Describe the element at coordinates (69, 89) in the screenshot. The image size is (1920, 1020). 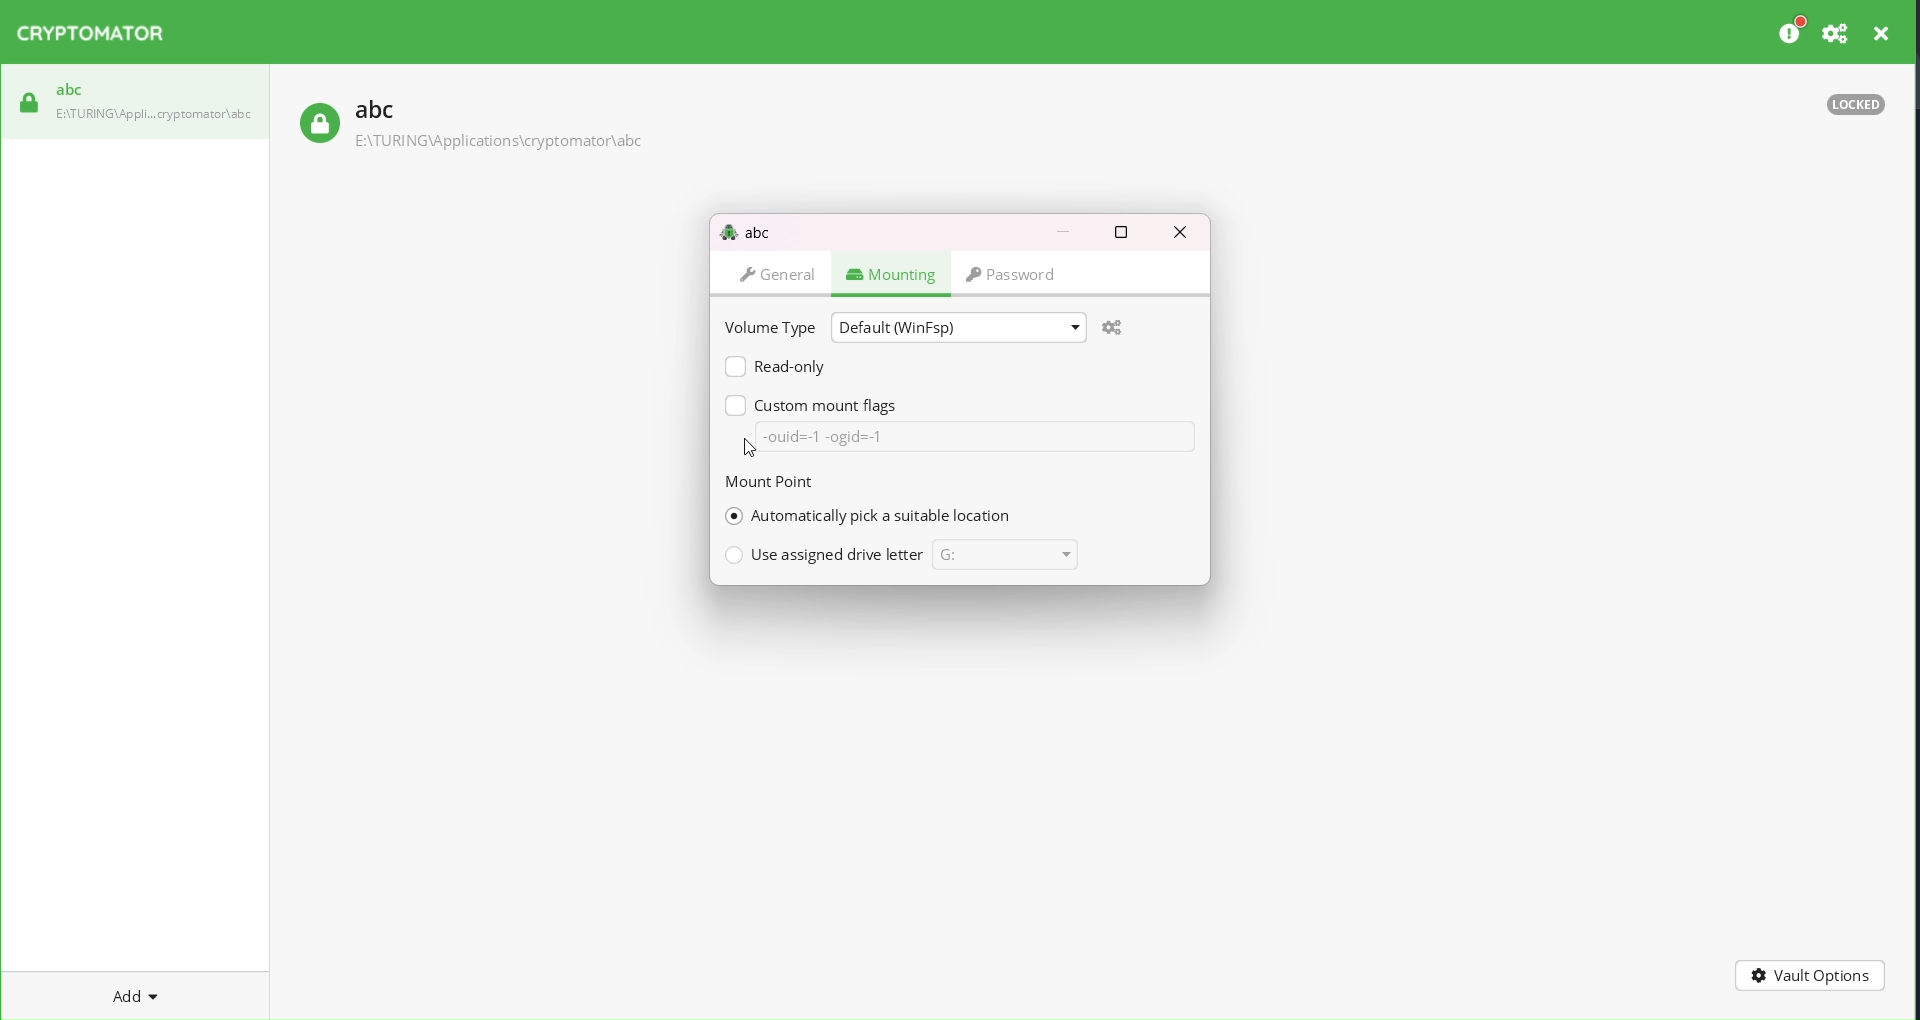
I see `abc` at that location.